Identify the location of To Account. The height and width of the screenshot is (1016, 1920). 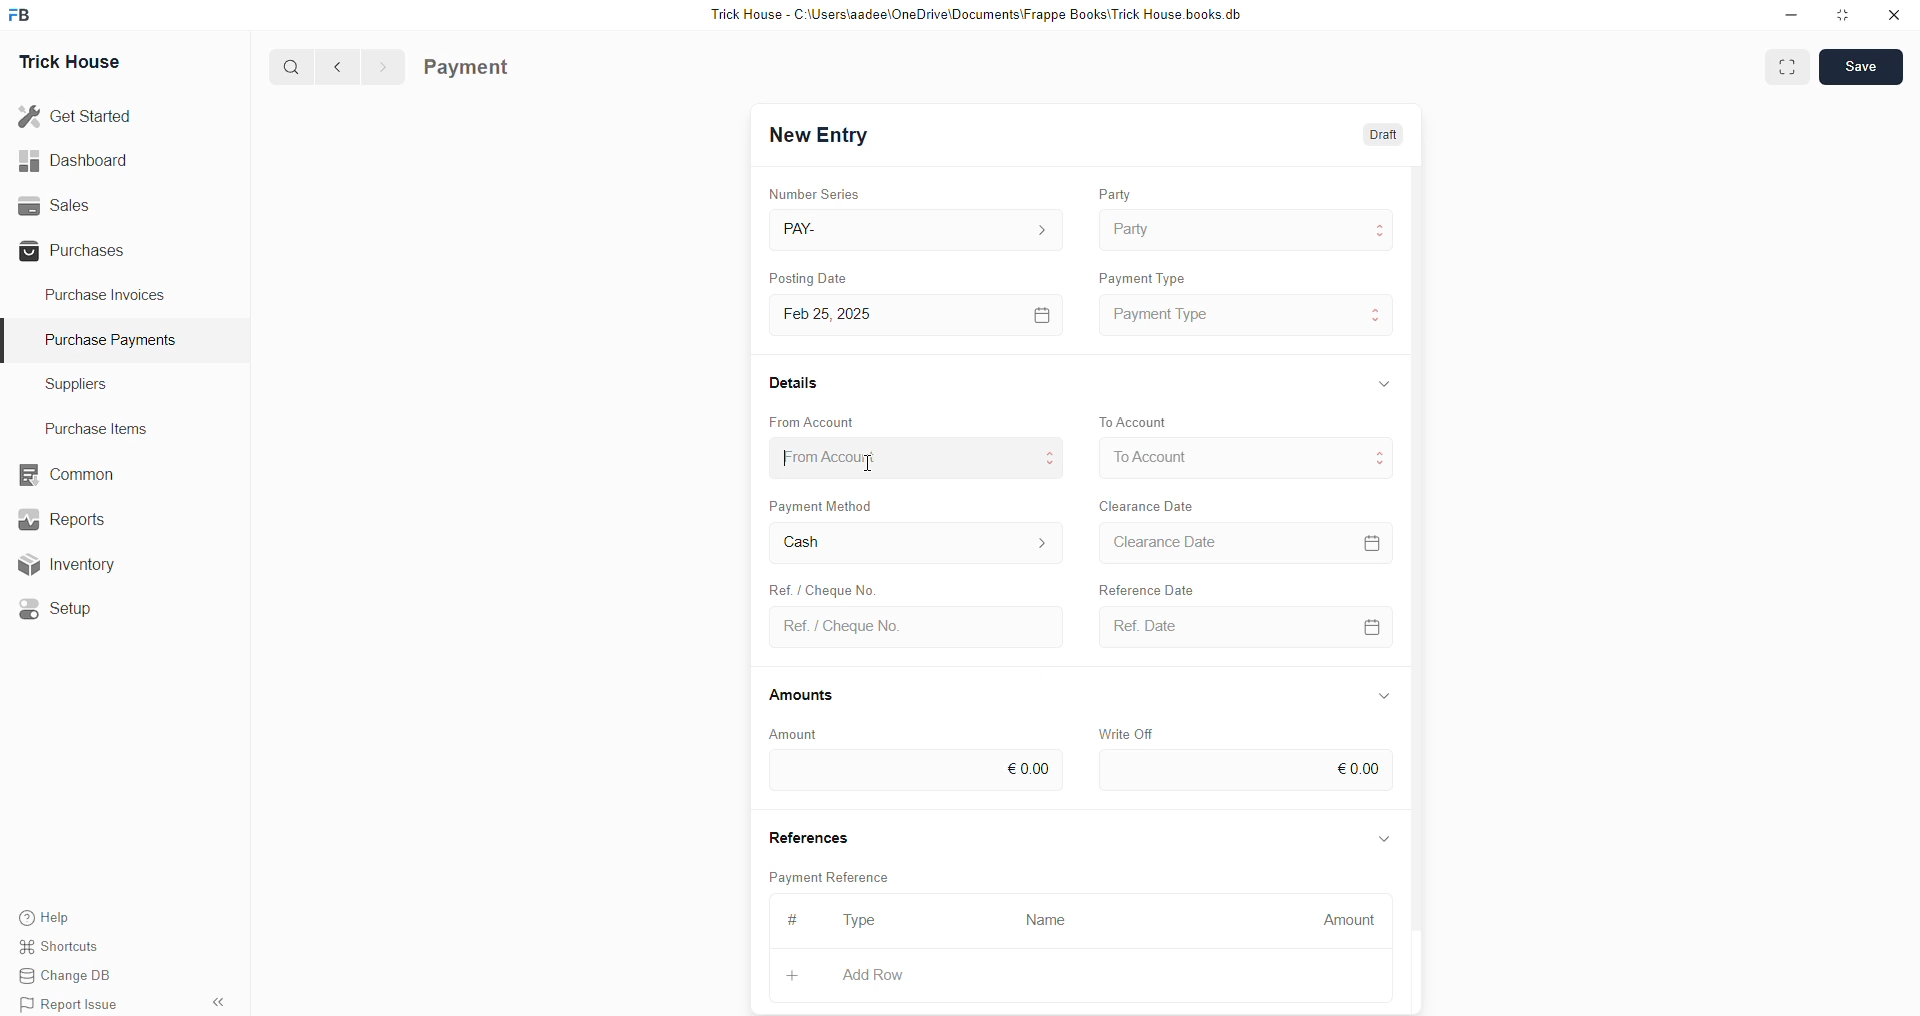
(1138, 420).